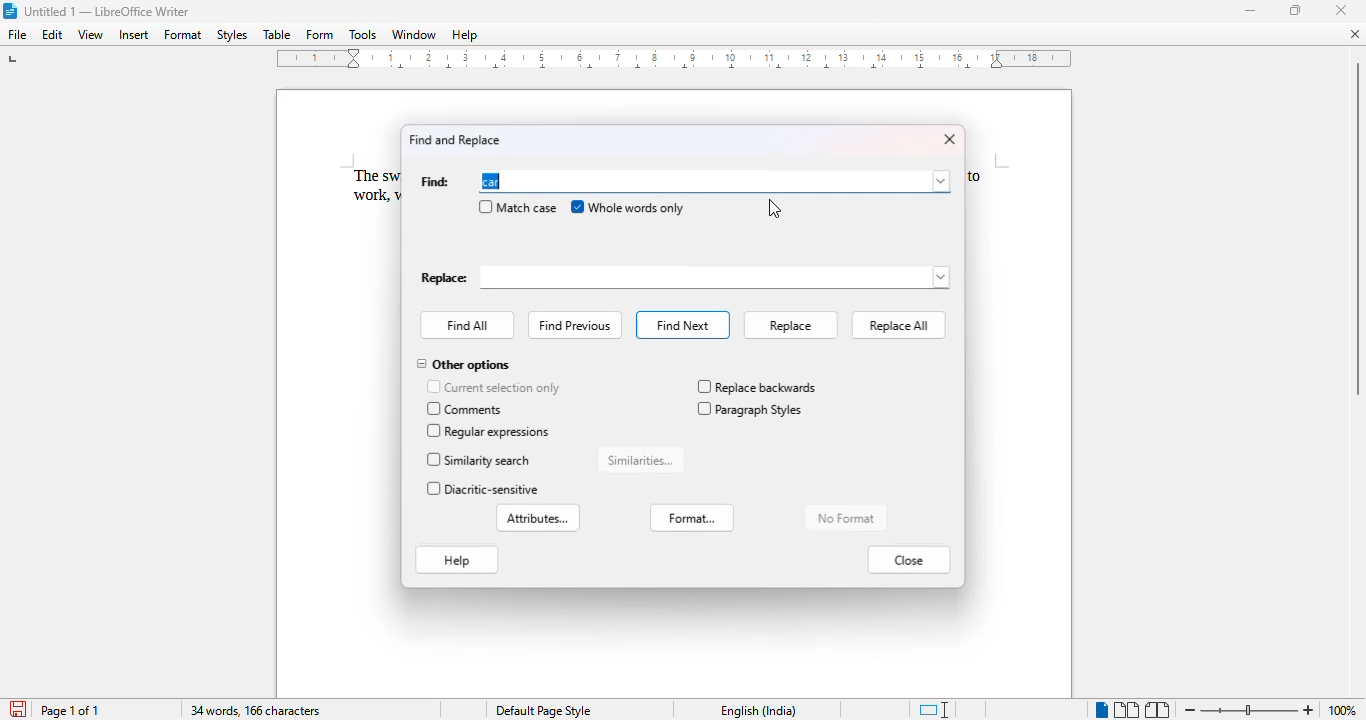  Describe the element at coordinates (255, 711) in the screenshot. I see `34 words, 166 characters` at that location.